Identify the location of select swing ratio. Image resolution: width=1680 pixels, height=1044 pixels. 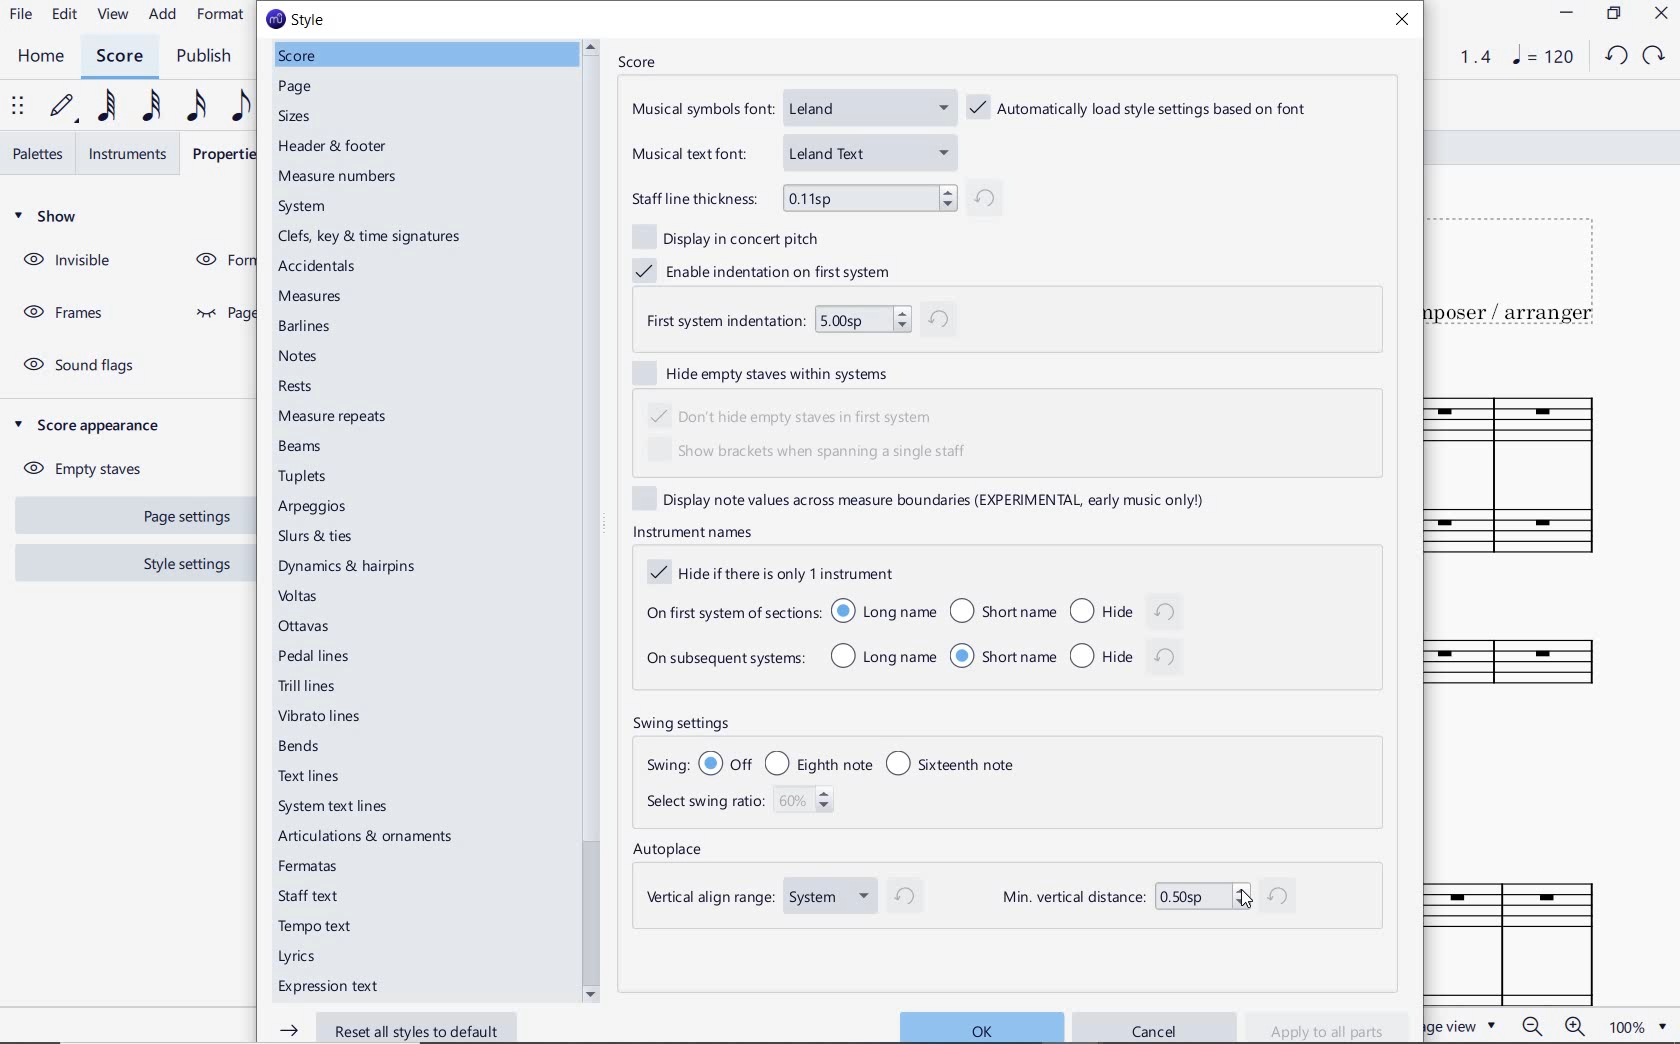
(744, 805).